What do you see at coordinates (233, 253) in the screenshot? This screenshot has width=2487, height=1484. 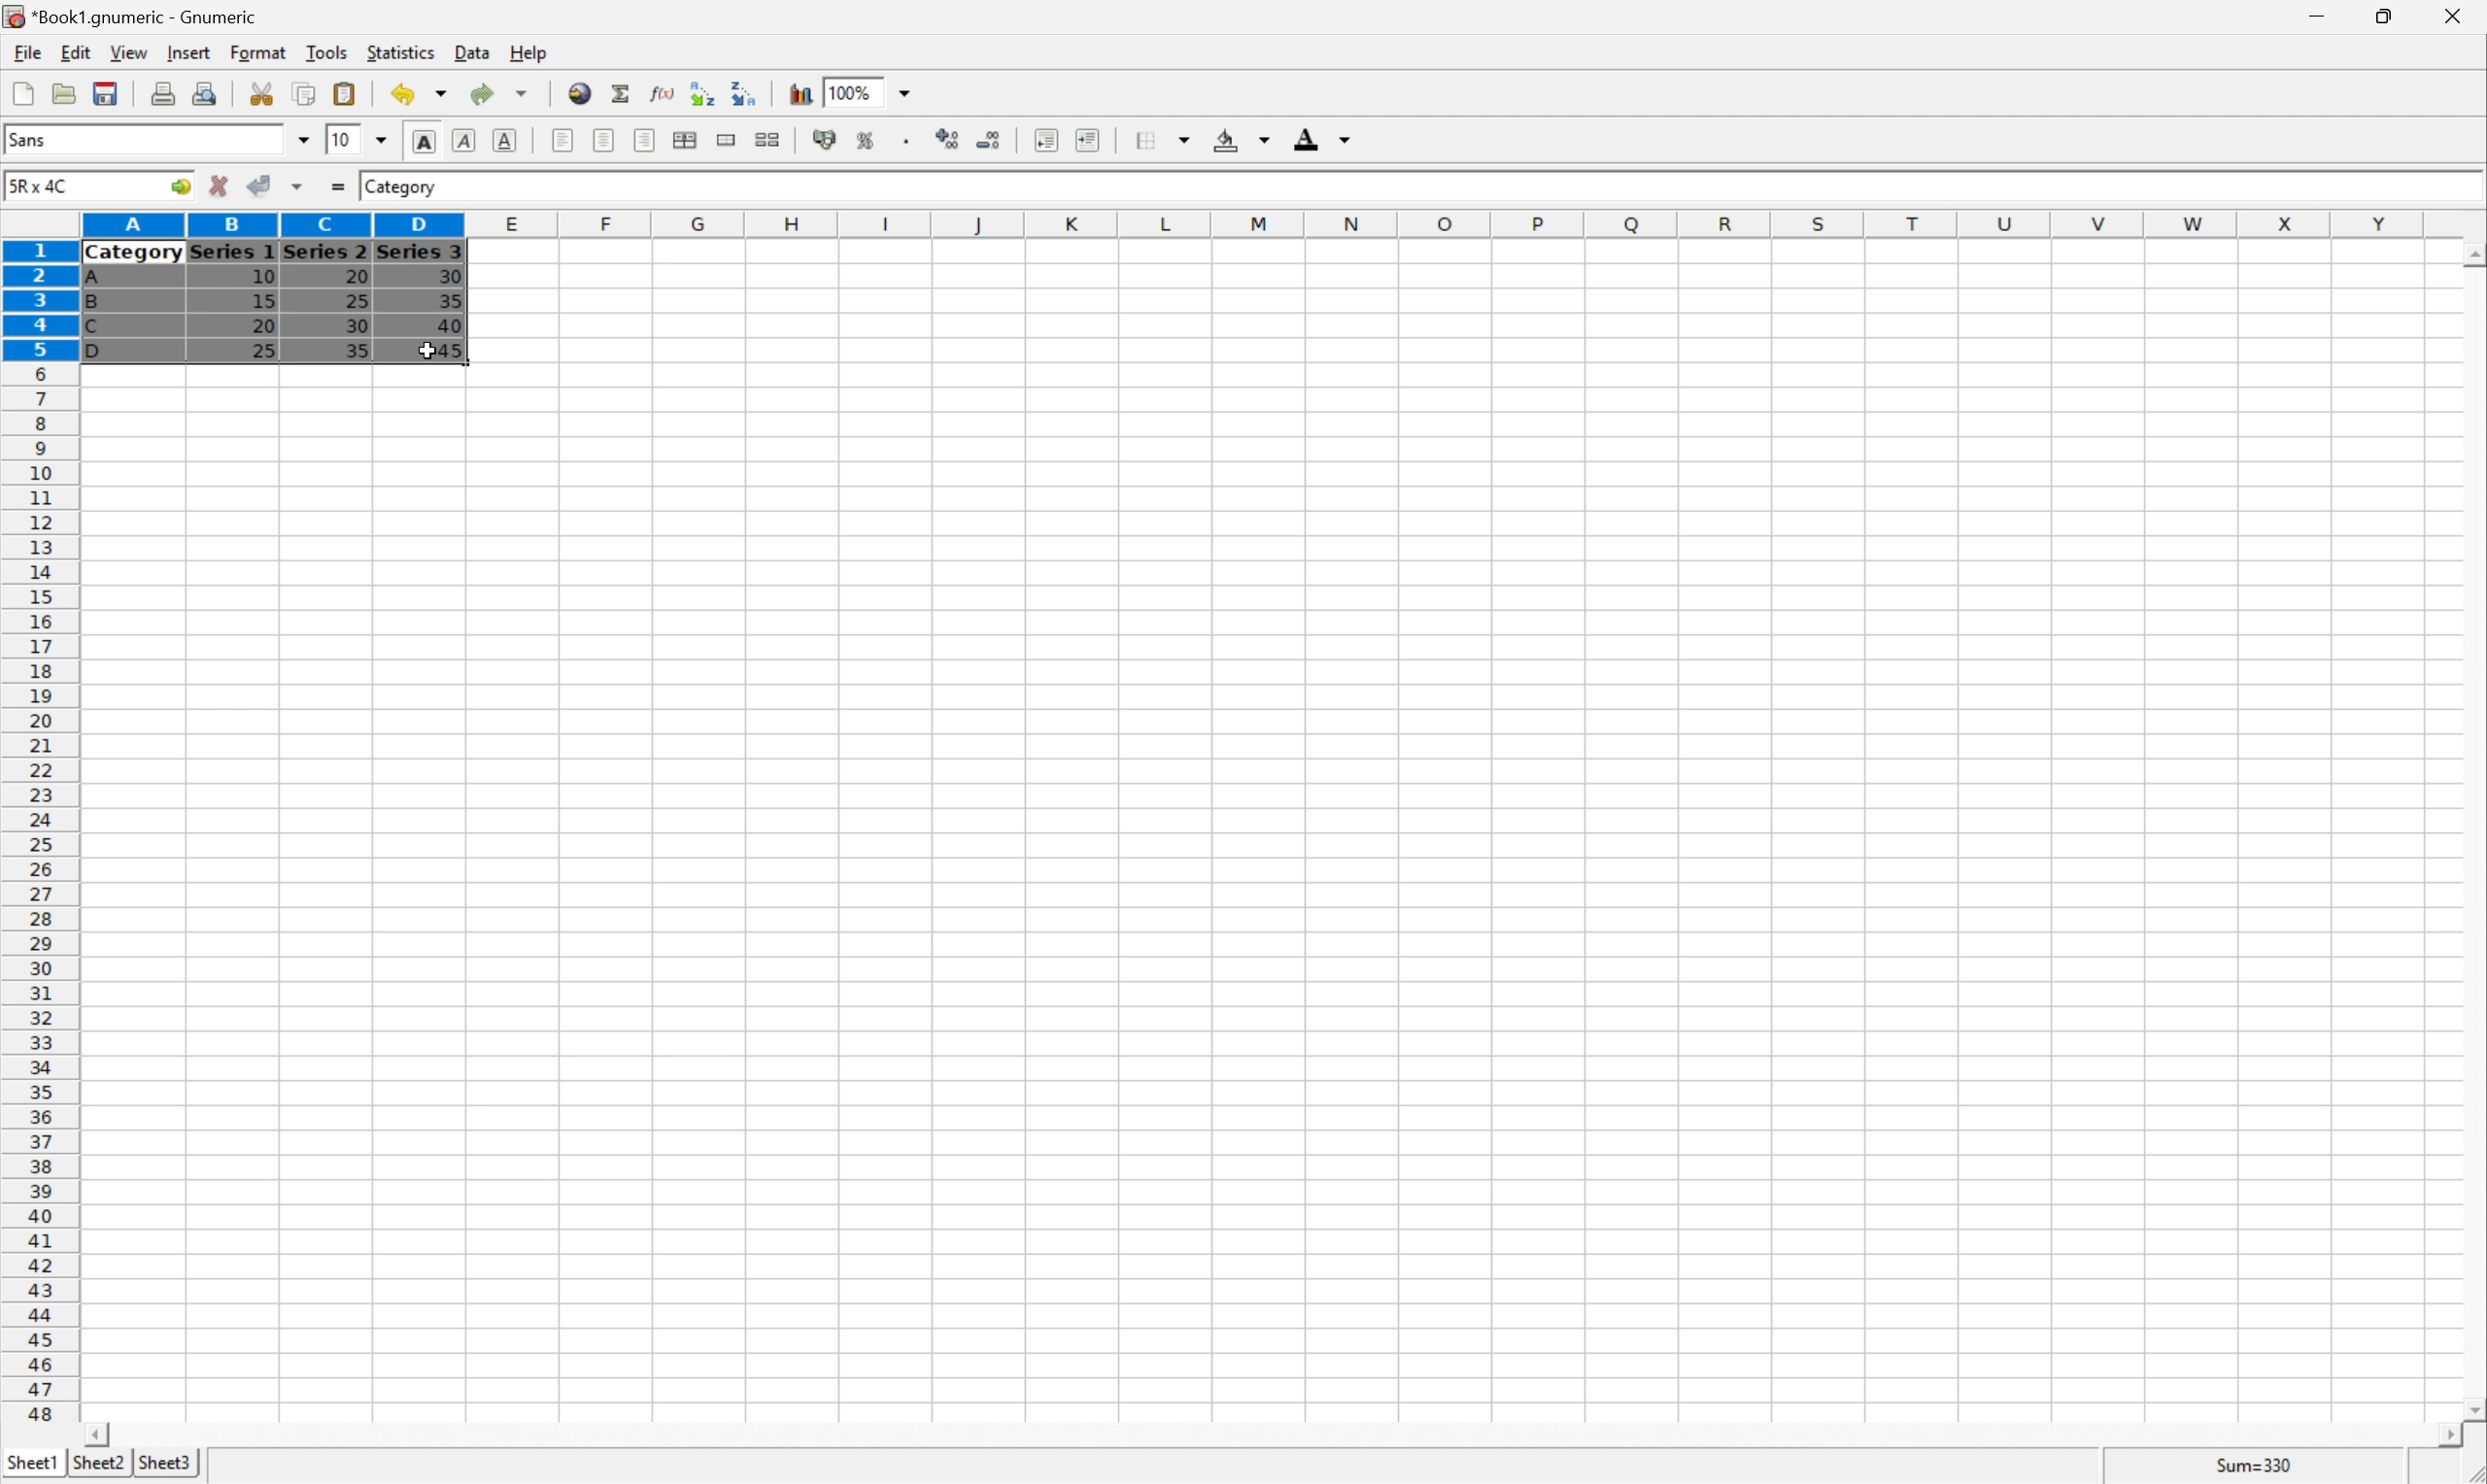 I see `Series 1` at bounding box center [233, 253].